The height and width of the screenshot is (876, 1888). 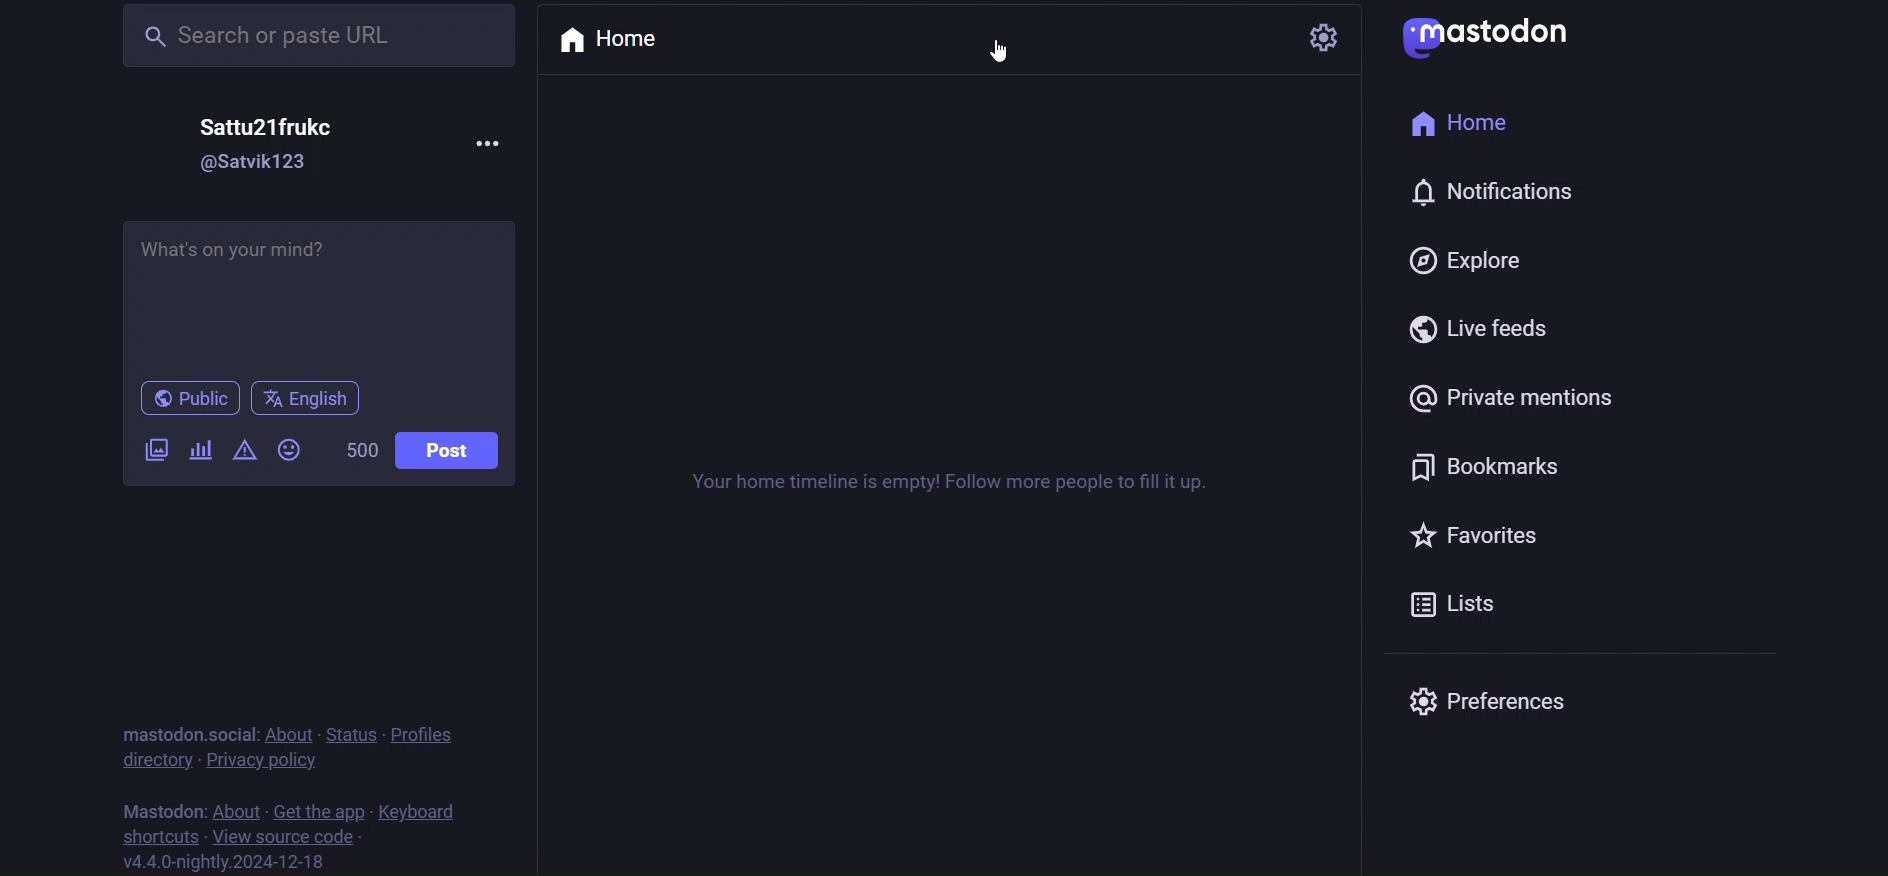 I want to click on mastodon, so click(x=163, y=807).